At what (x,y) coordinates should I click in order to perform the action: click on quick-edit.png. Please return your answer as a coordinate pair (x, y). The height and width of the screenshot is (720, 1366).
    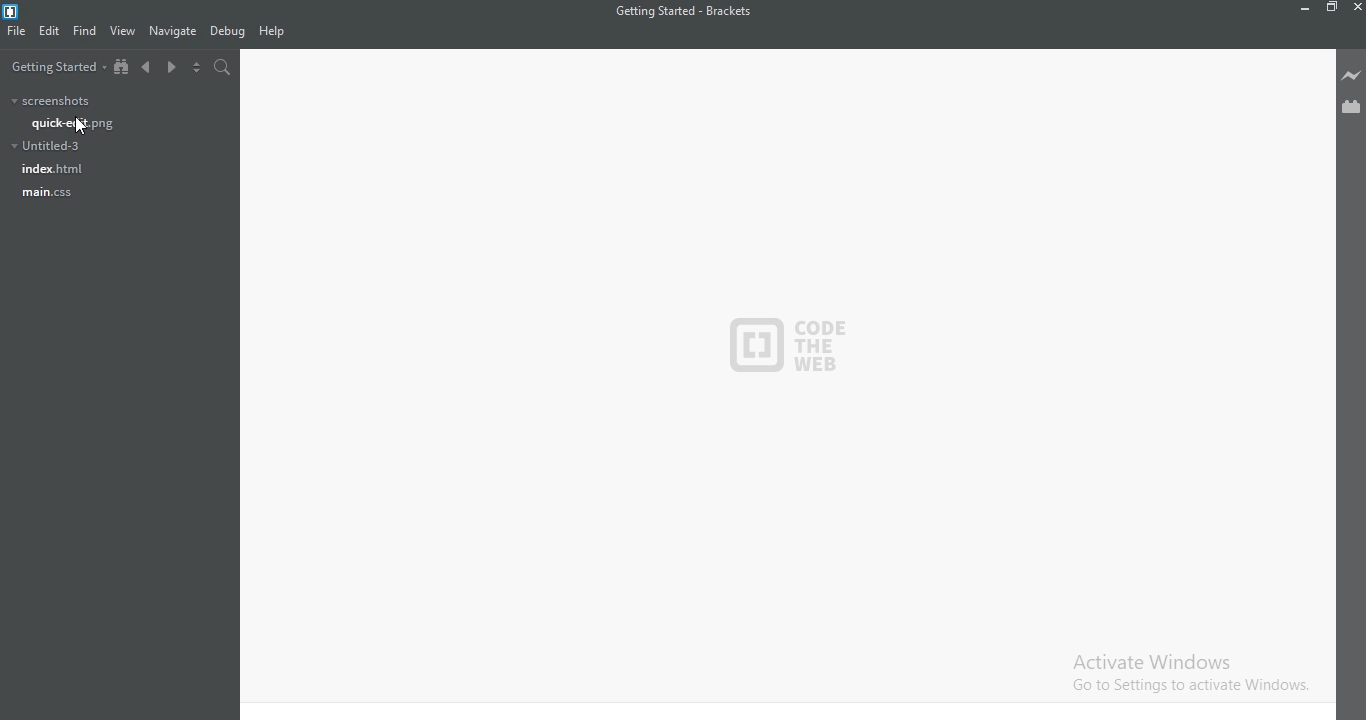
    Looking at the image, I should click on (73, 122).